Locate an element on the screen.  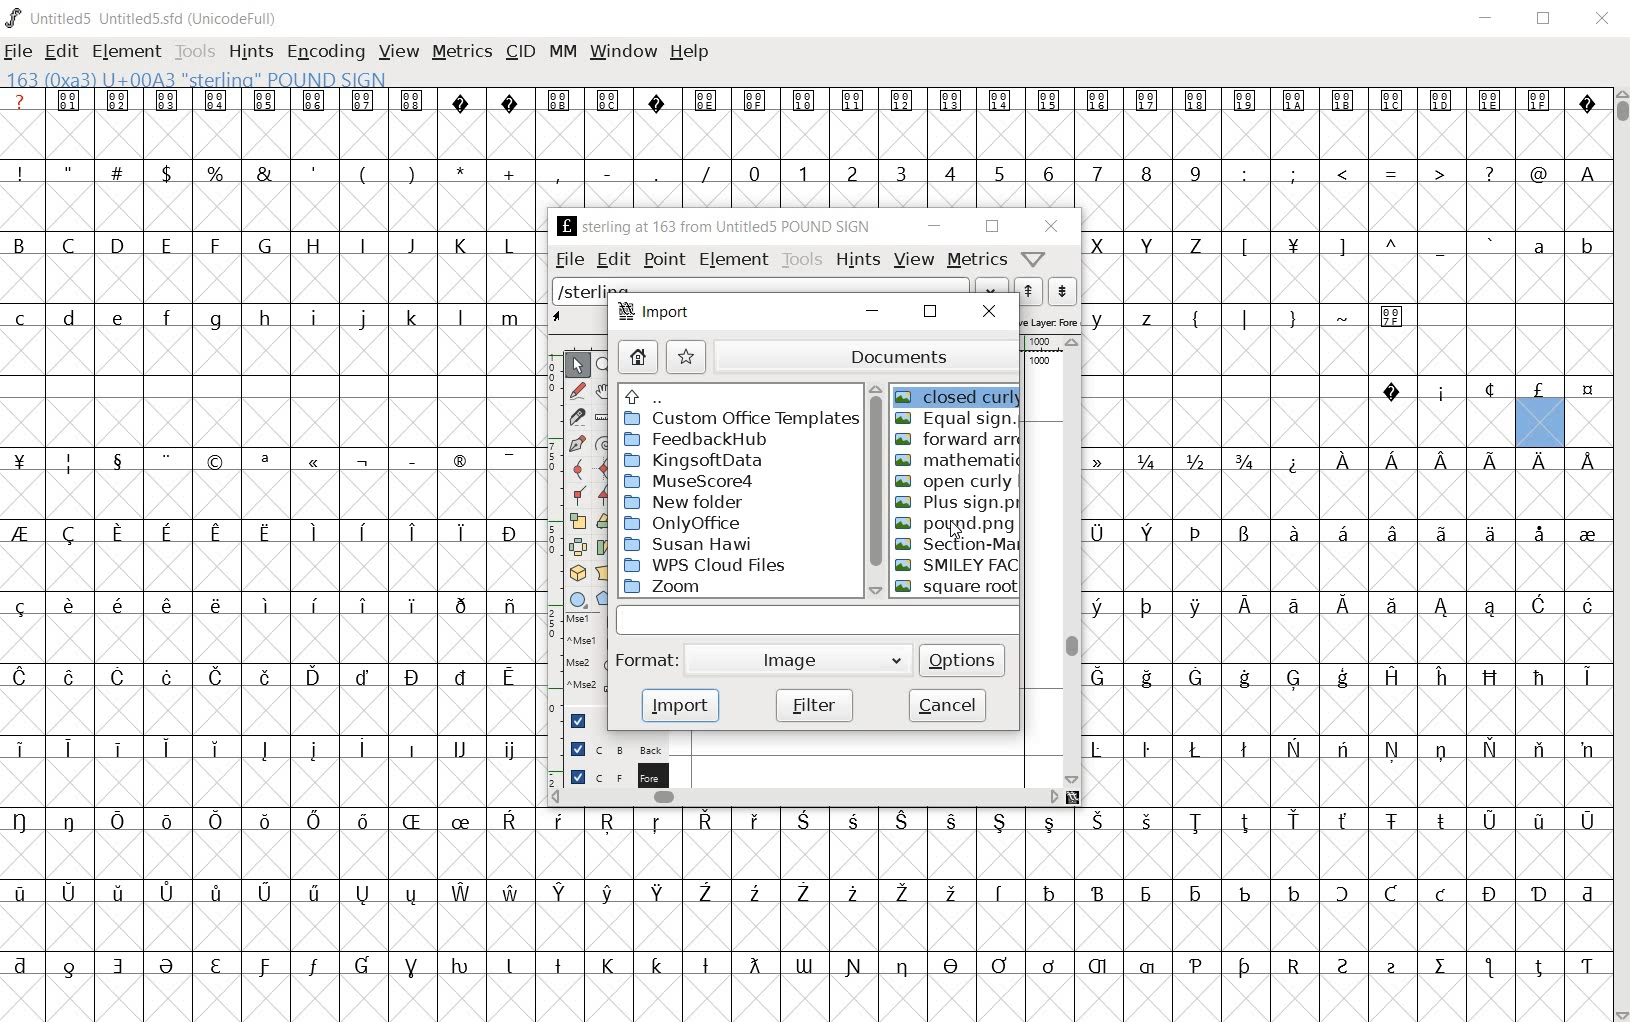
Symbol is located at coordinates (411, 747).